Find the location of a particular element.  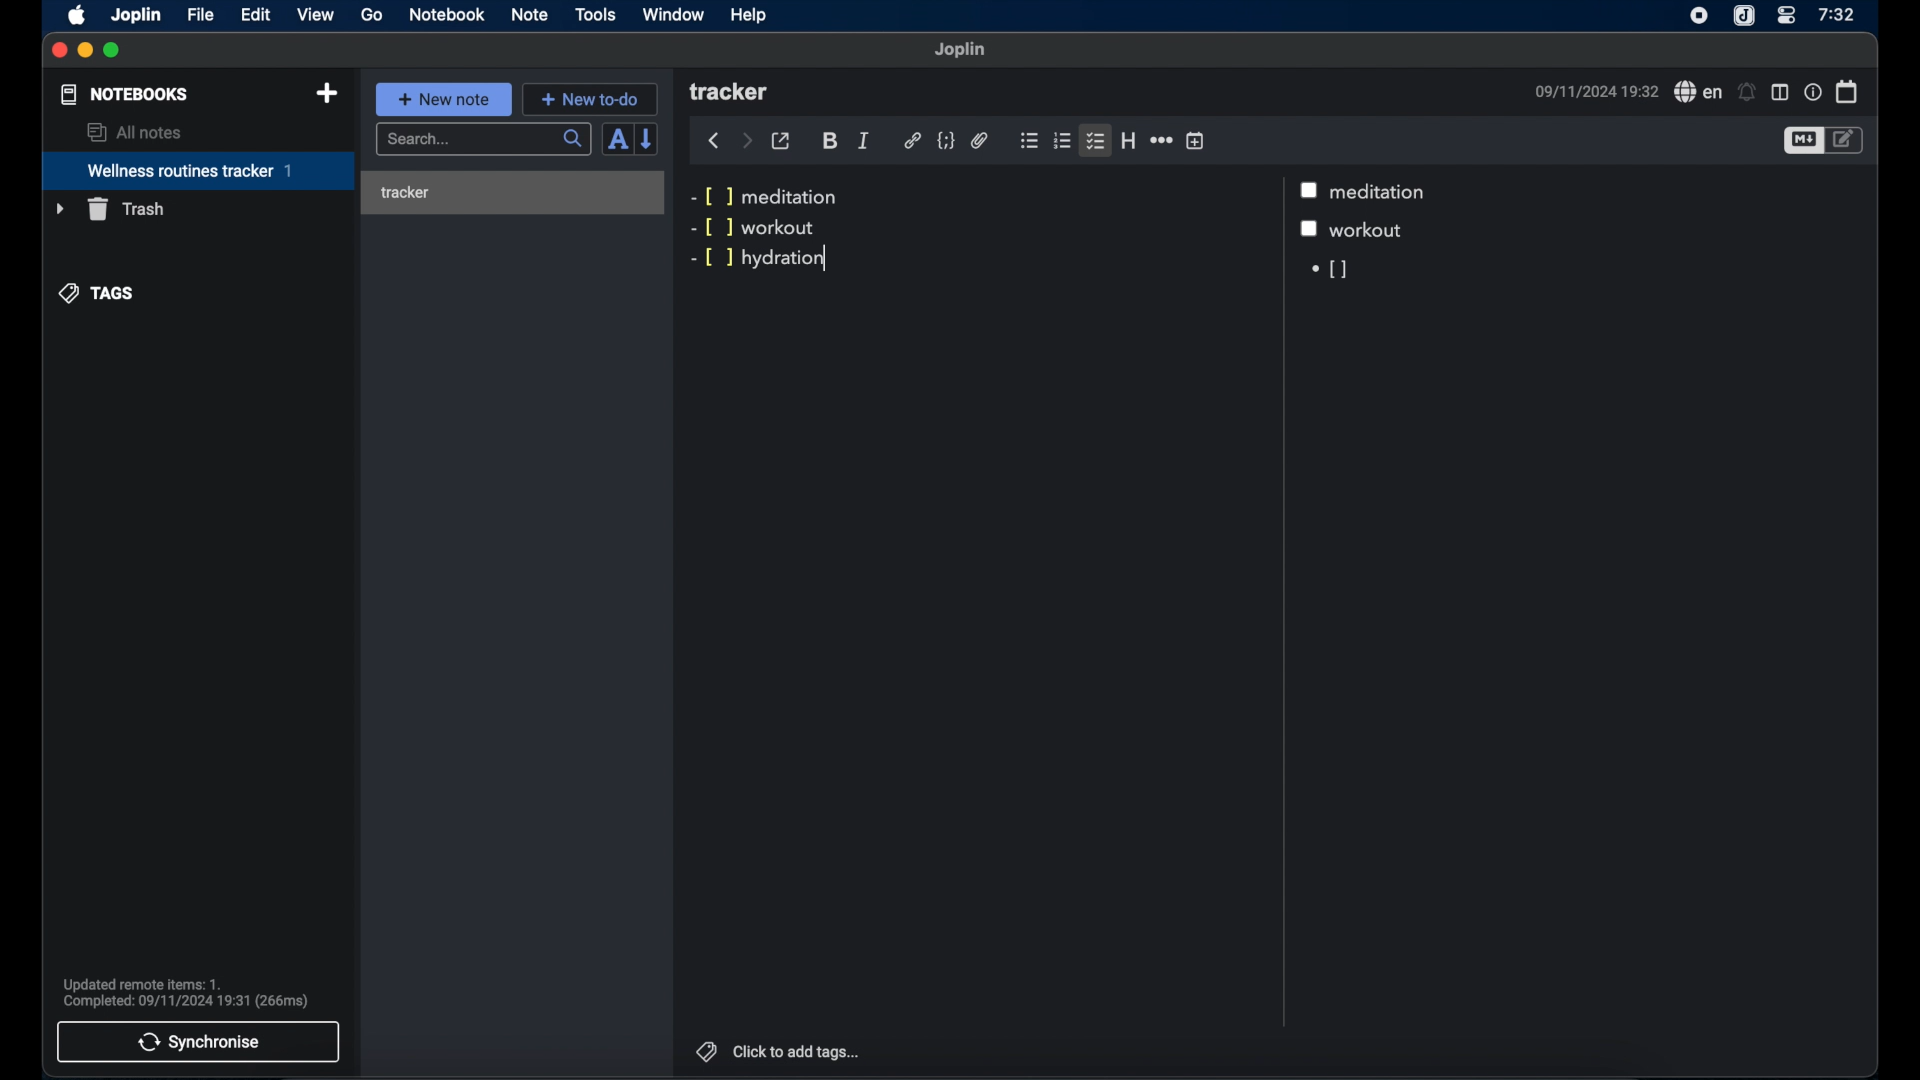

all notes is located at coordinates (133, 132).